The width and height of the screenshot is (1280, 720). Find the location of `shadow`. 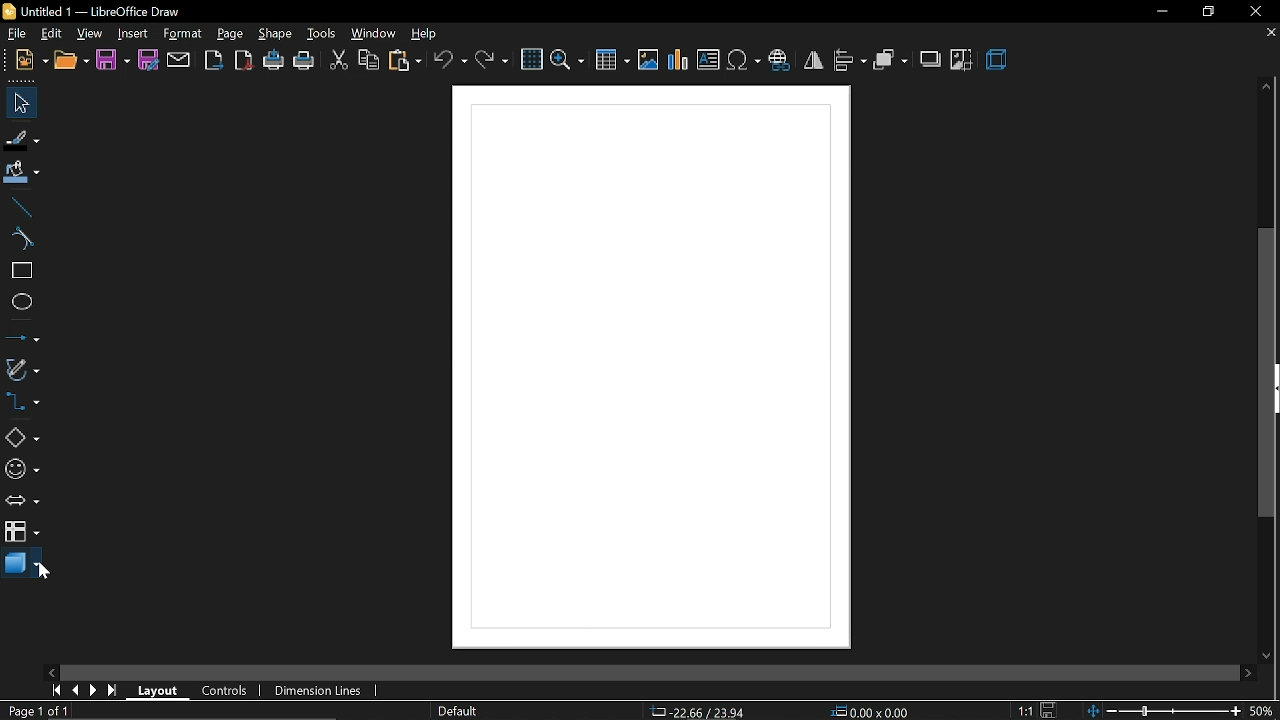

shadow is located at coordinates (930, 61).